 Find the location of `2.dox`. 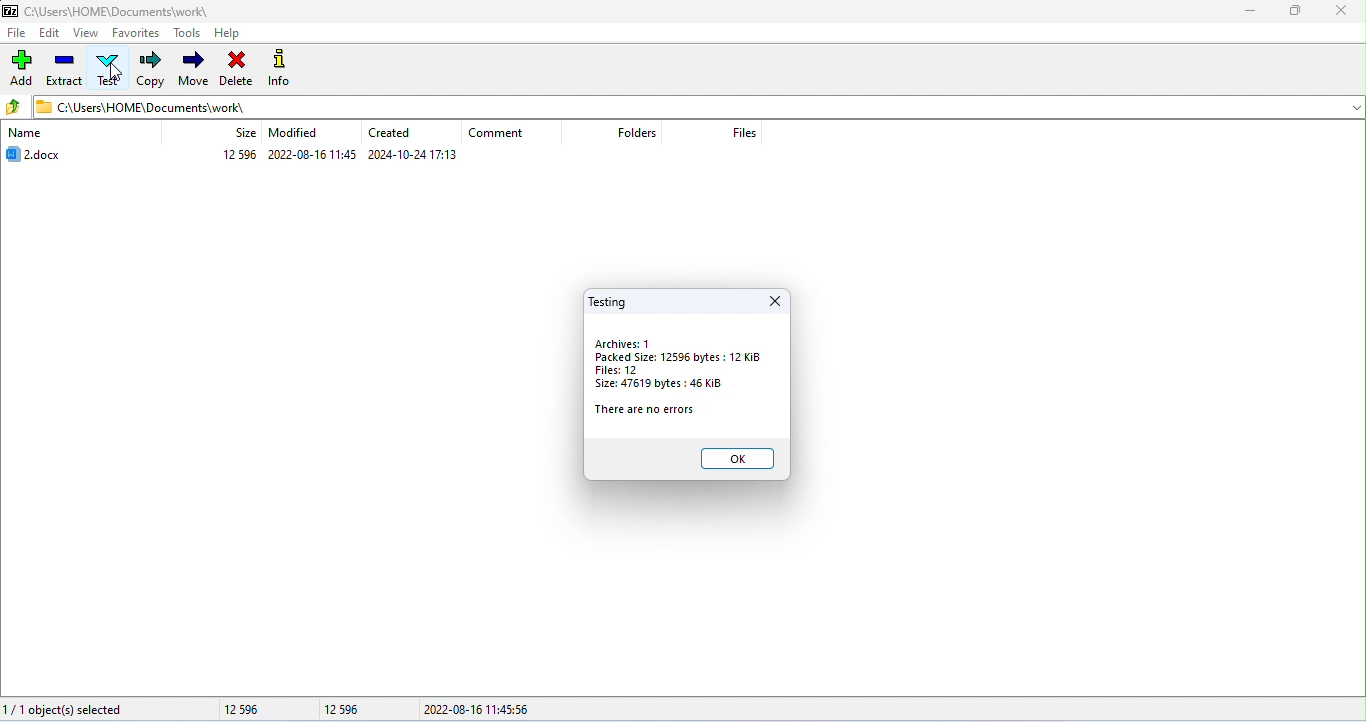

2.dox is located at coordinates (41, 155).